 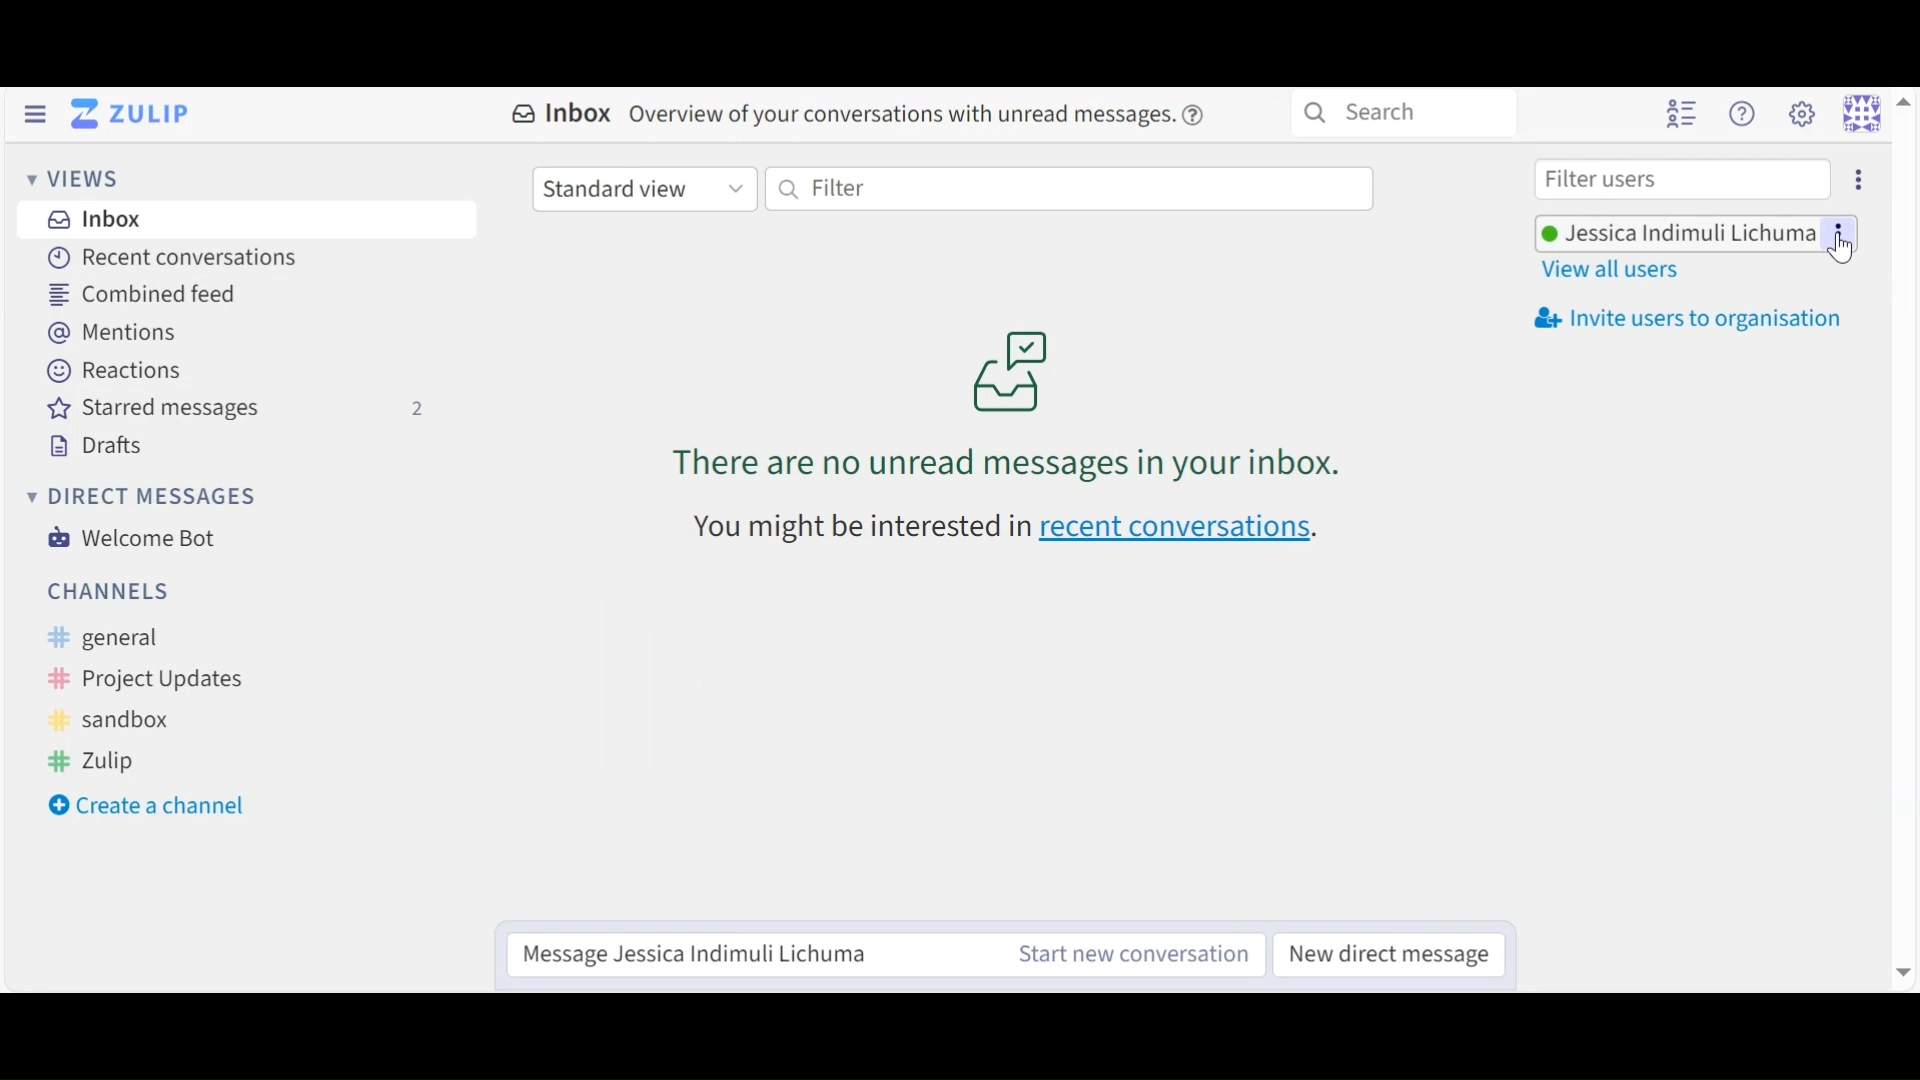 I want to click on Personal menu, so click(x=1862, y=113).